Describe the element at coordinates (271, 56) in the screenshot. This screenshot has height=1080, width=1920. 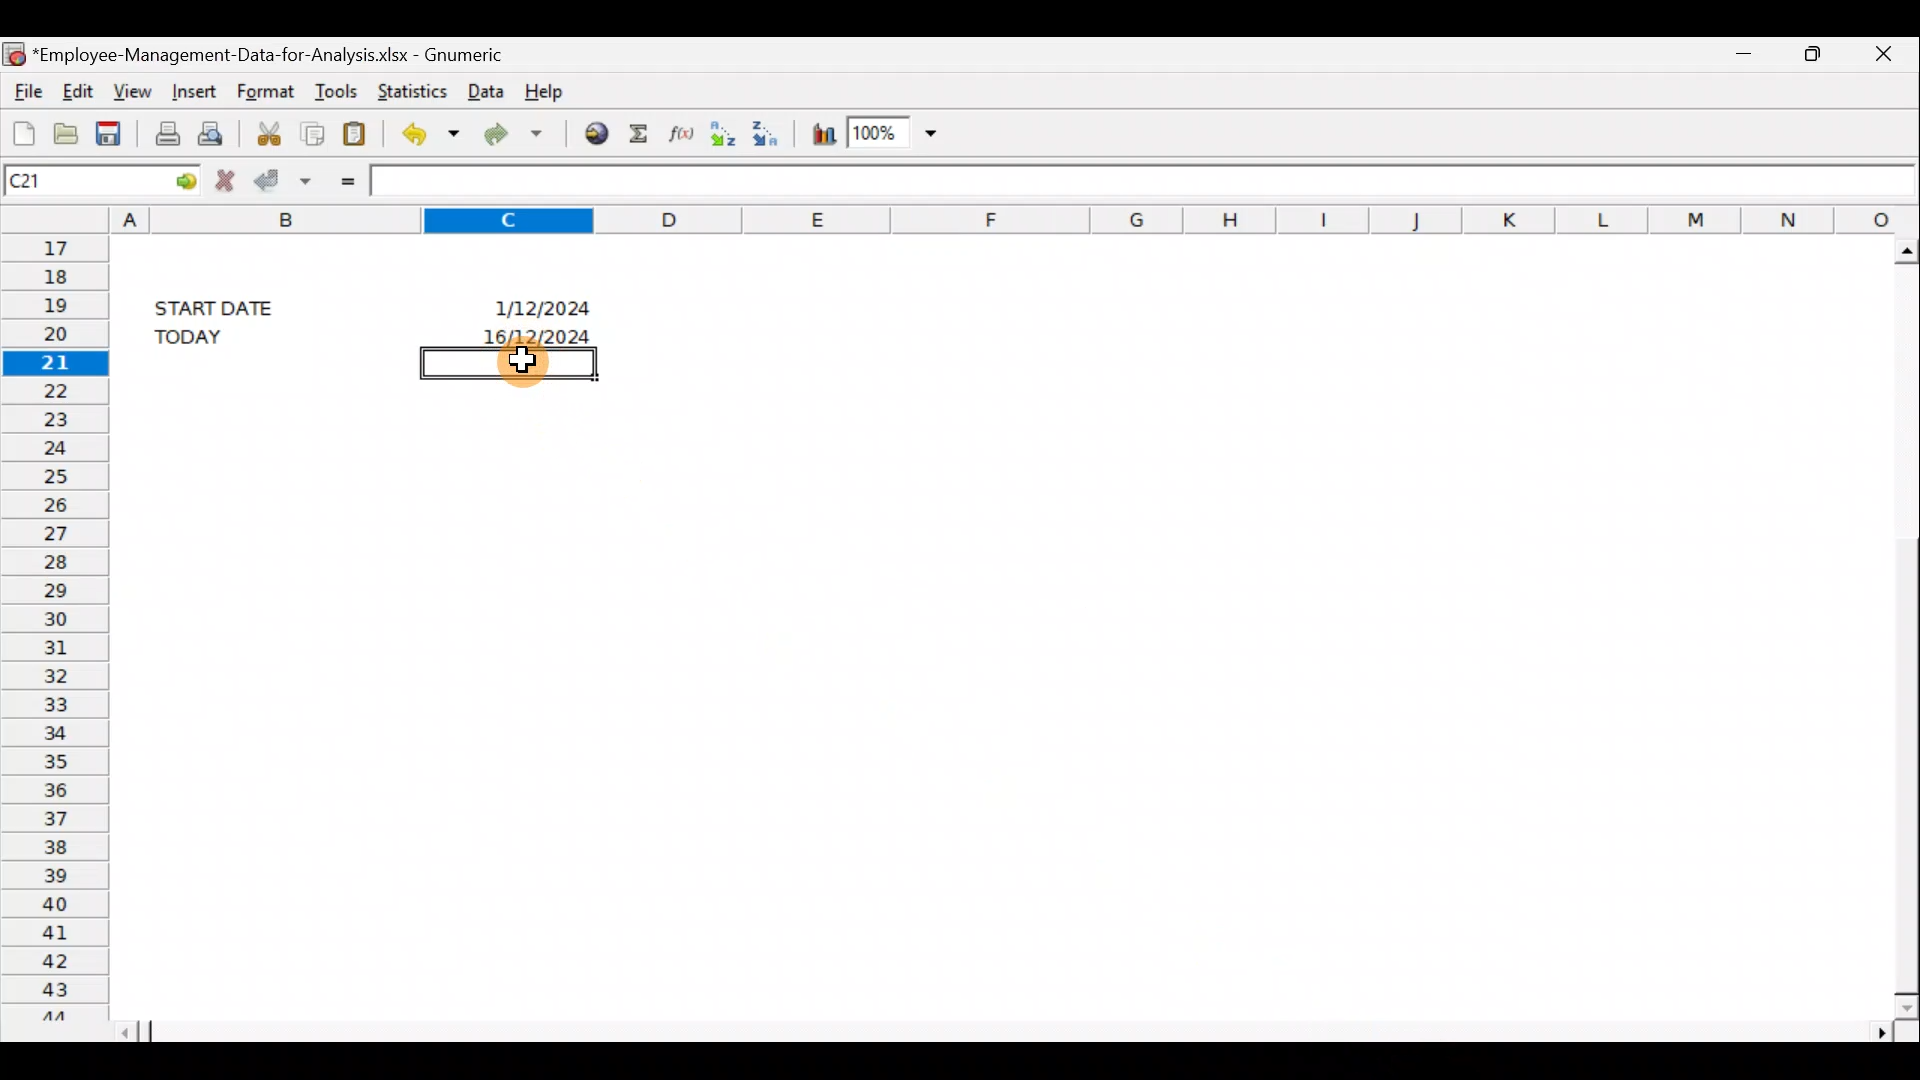
I see `*Employee-Management-Data-for-Analysis.xlsx - Gnumeric` at that location.